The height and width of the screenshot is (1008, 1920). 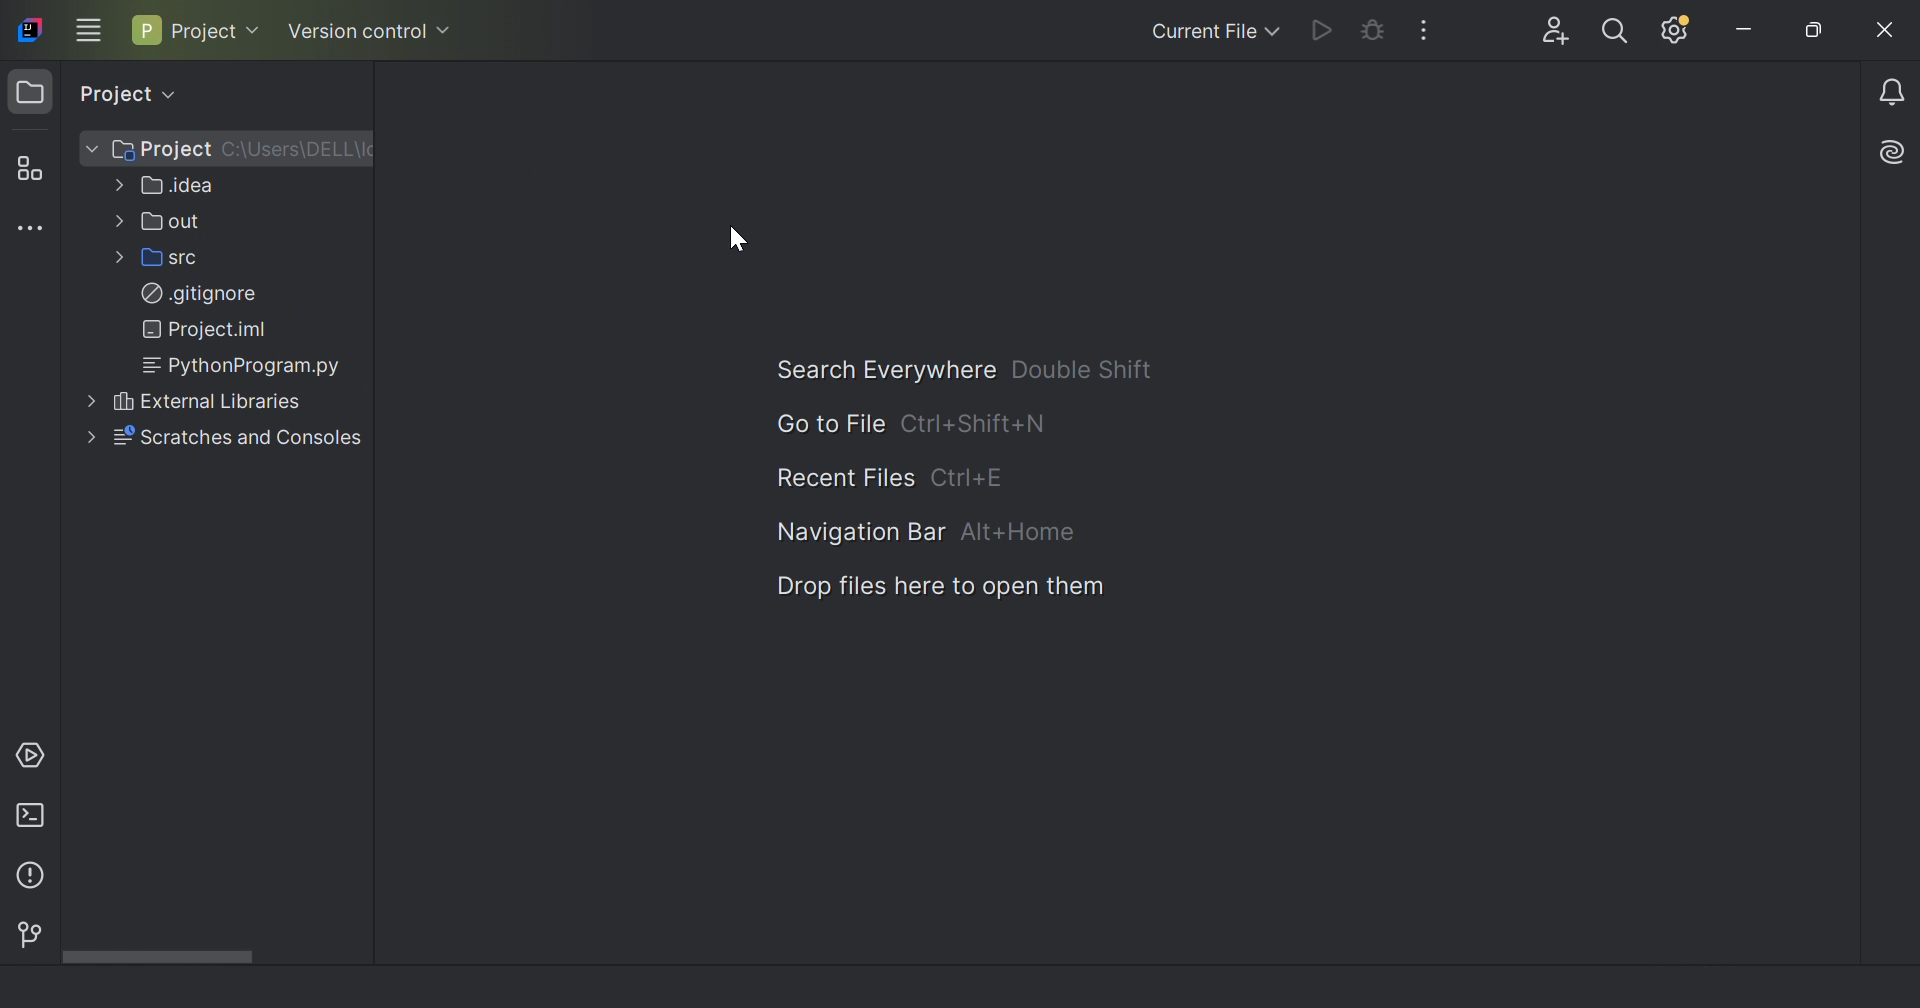 What do you see at coordinates (845, 478) in the screenshot?
I see `Recent file` at bounding box center [845, 478].